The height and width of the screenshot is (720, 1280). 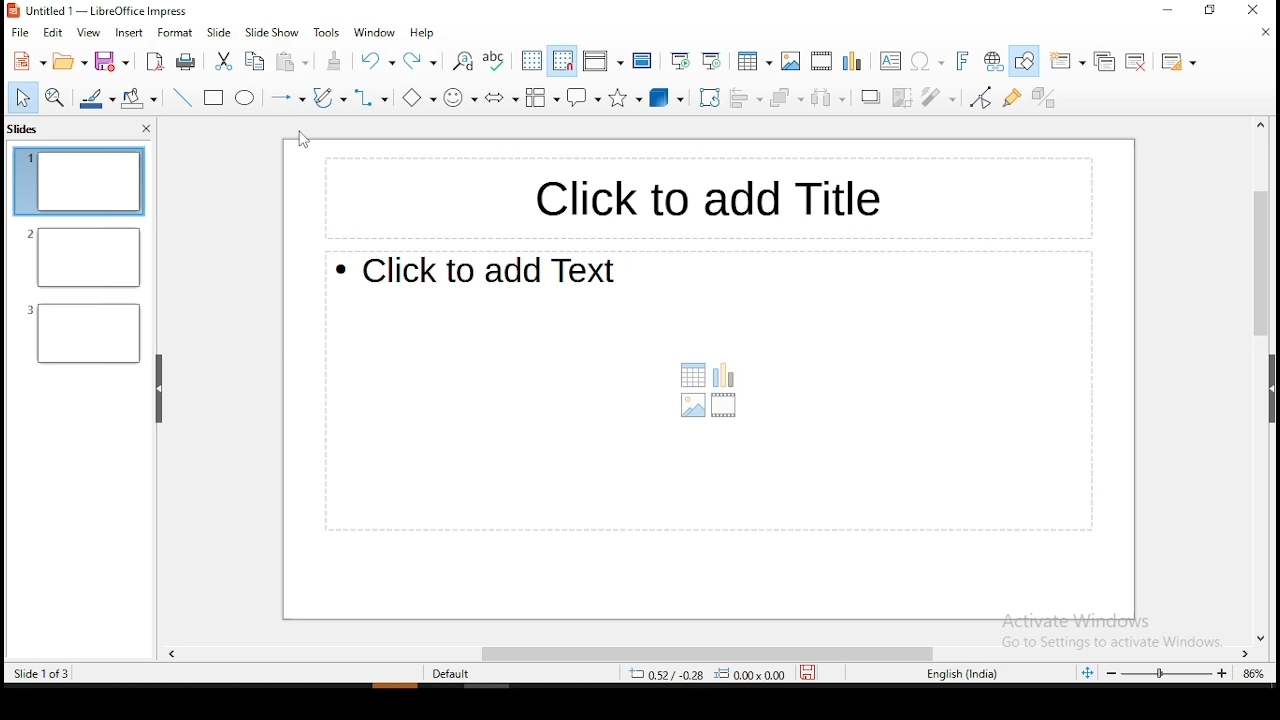 What do you see at coordinates (995, 60) in the screenshot?
I see `insert hyperlink` at bounding box center [995, 60].